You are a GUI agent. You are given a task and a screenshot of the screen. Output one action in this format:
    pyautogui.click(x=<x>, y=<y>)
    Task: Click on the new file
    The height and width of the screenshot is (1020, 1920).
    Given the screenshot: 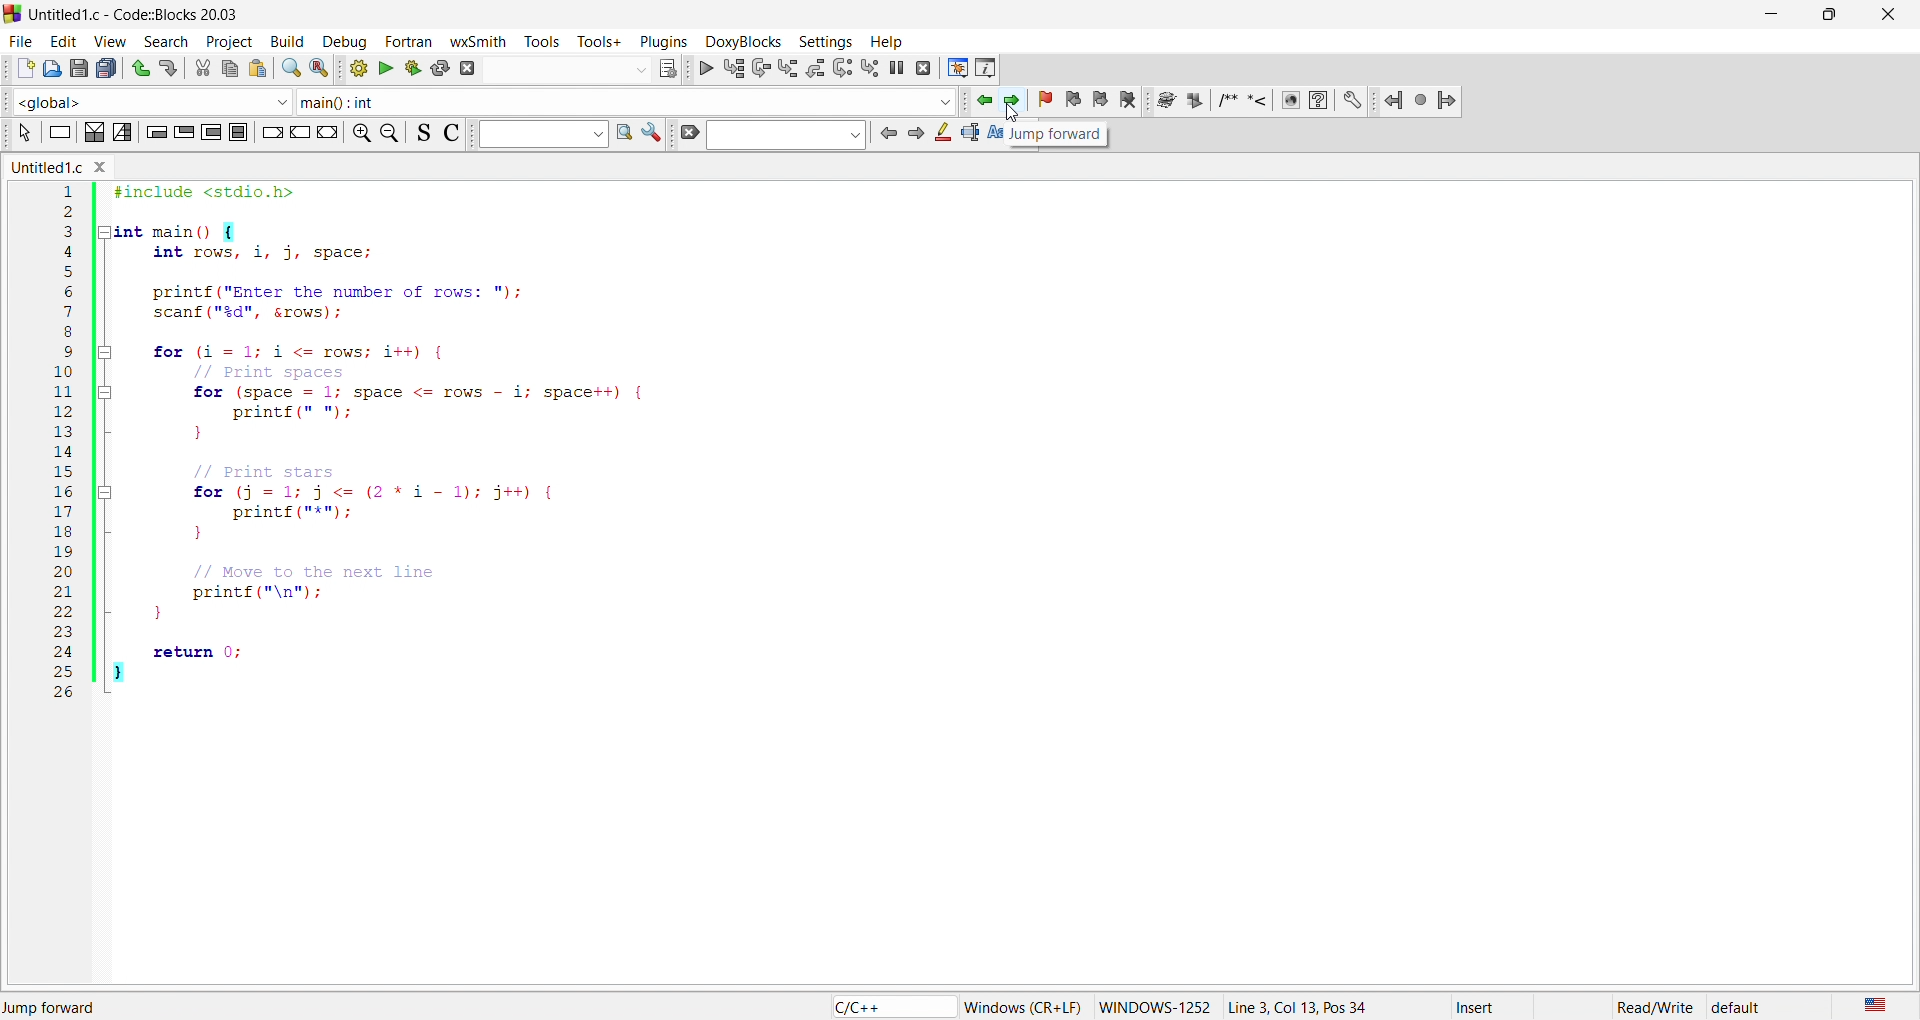 What is the action you would take?
    pyautogui.click(x=21, y=68)
    